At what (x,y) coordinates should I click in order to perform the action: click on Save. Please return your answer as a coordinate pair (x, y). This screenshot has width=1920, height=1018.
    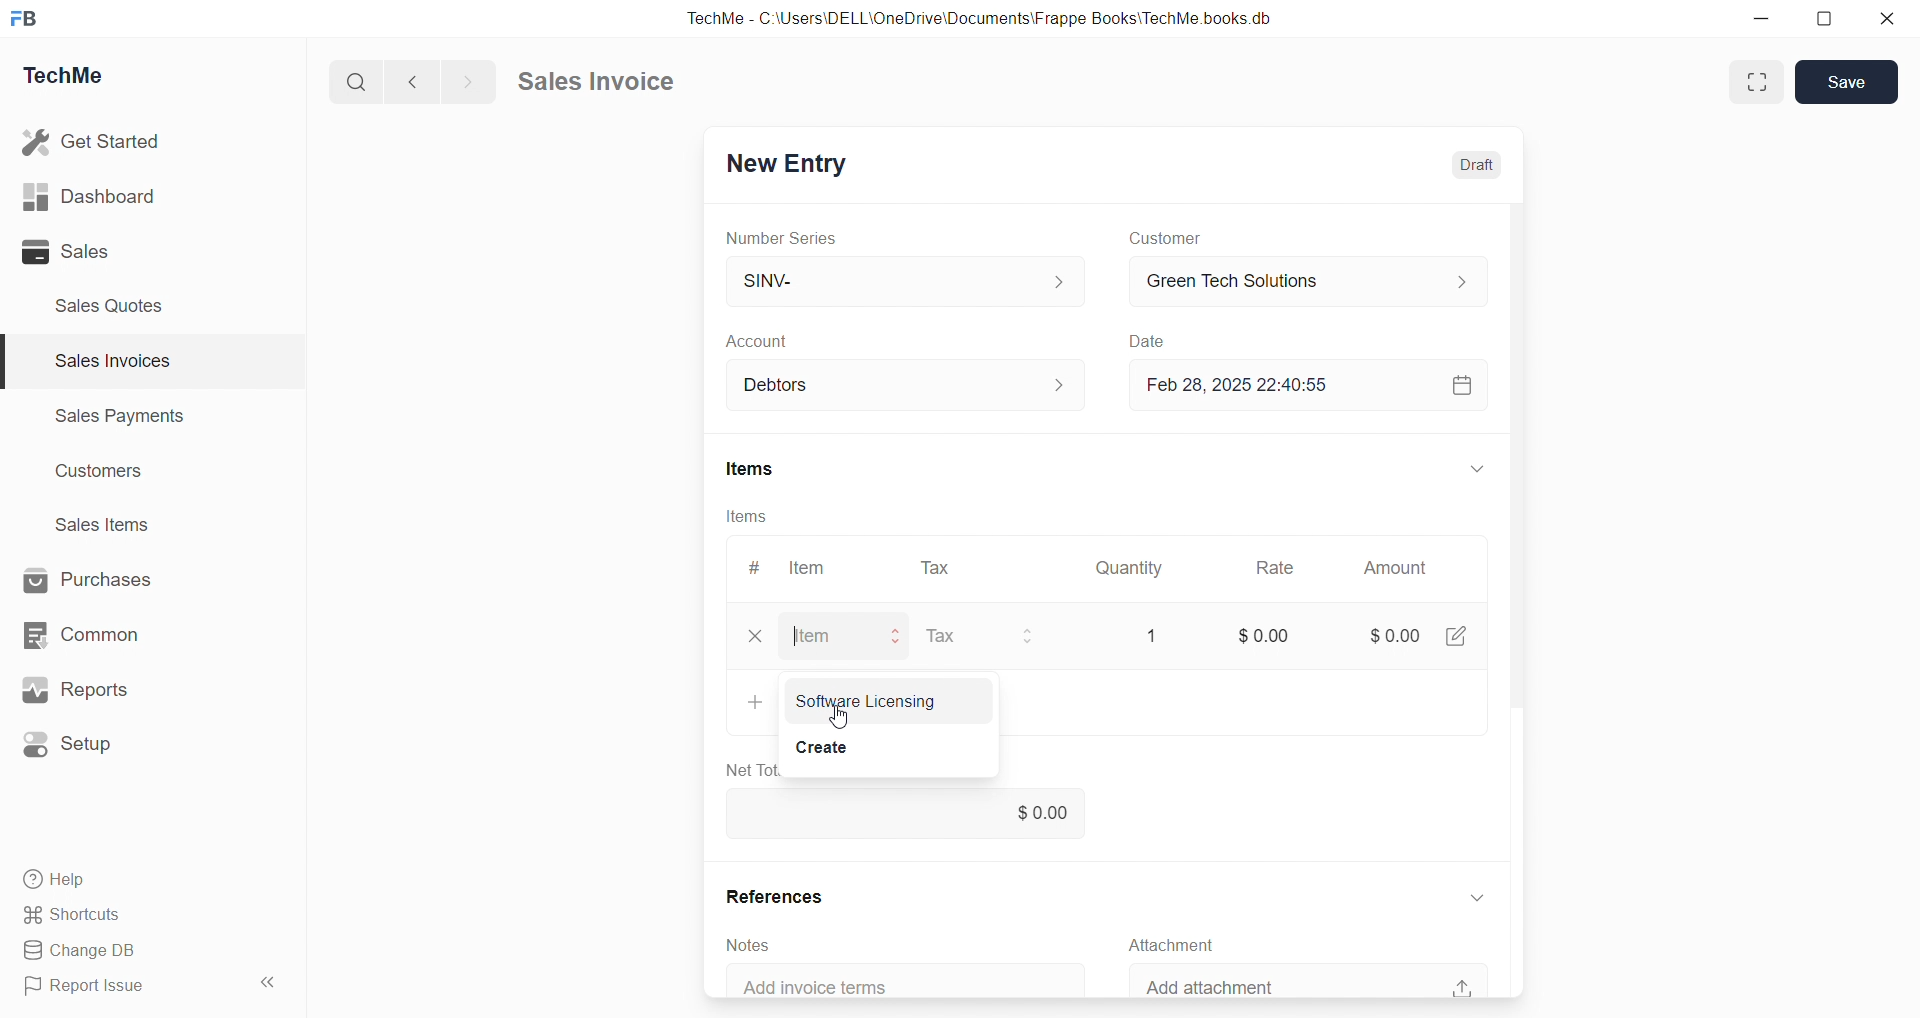
    Looking at the image, I should click on (1847, 81).